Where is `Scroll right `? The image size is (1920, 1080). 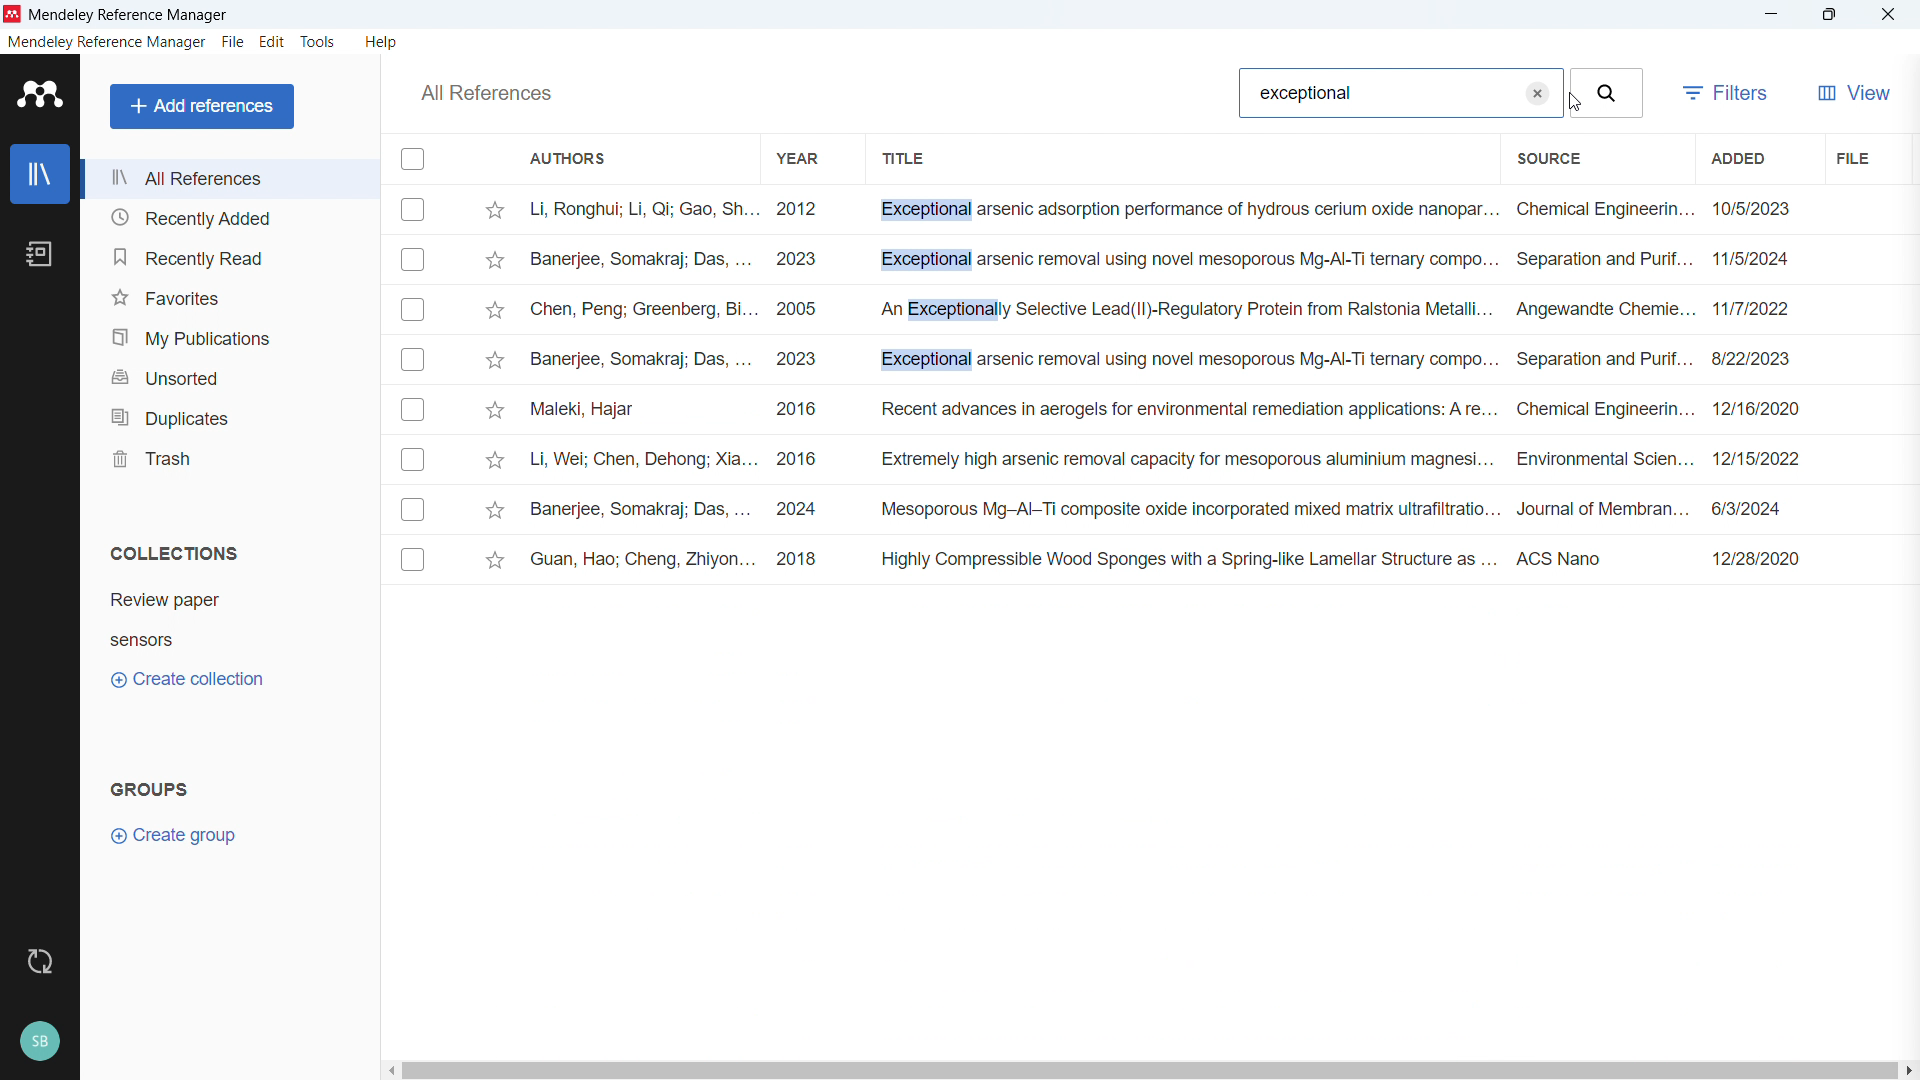 Scroll right  is located at coordinates (1908, 1072).